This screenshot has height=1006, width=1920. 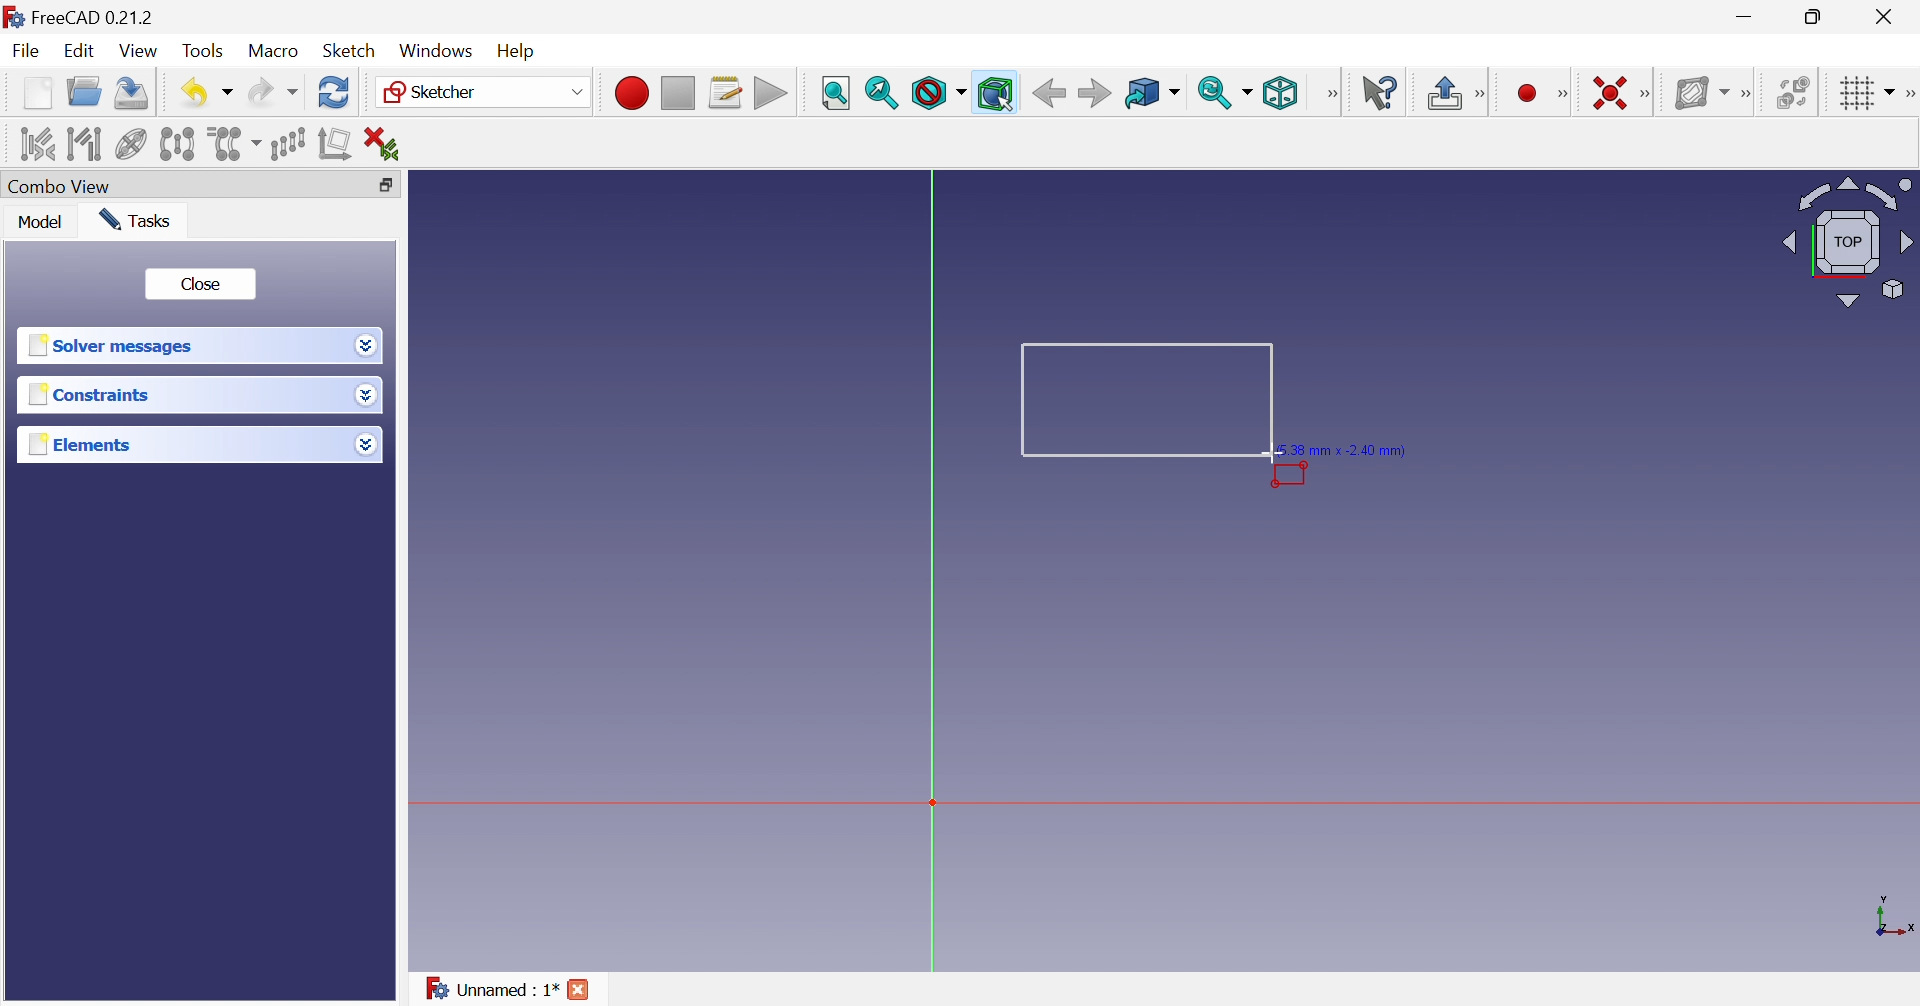 What do you see at coordinates (1566, 95) in the screenshot?
I see `Sketcher geometries` at bounding box center [1566, 95].